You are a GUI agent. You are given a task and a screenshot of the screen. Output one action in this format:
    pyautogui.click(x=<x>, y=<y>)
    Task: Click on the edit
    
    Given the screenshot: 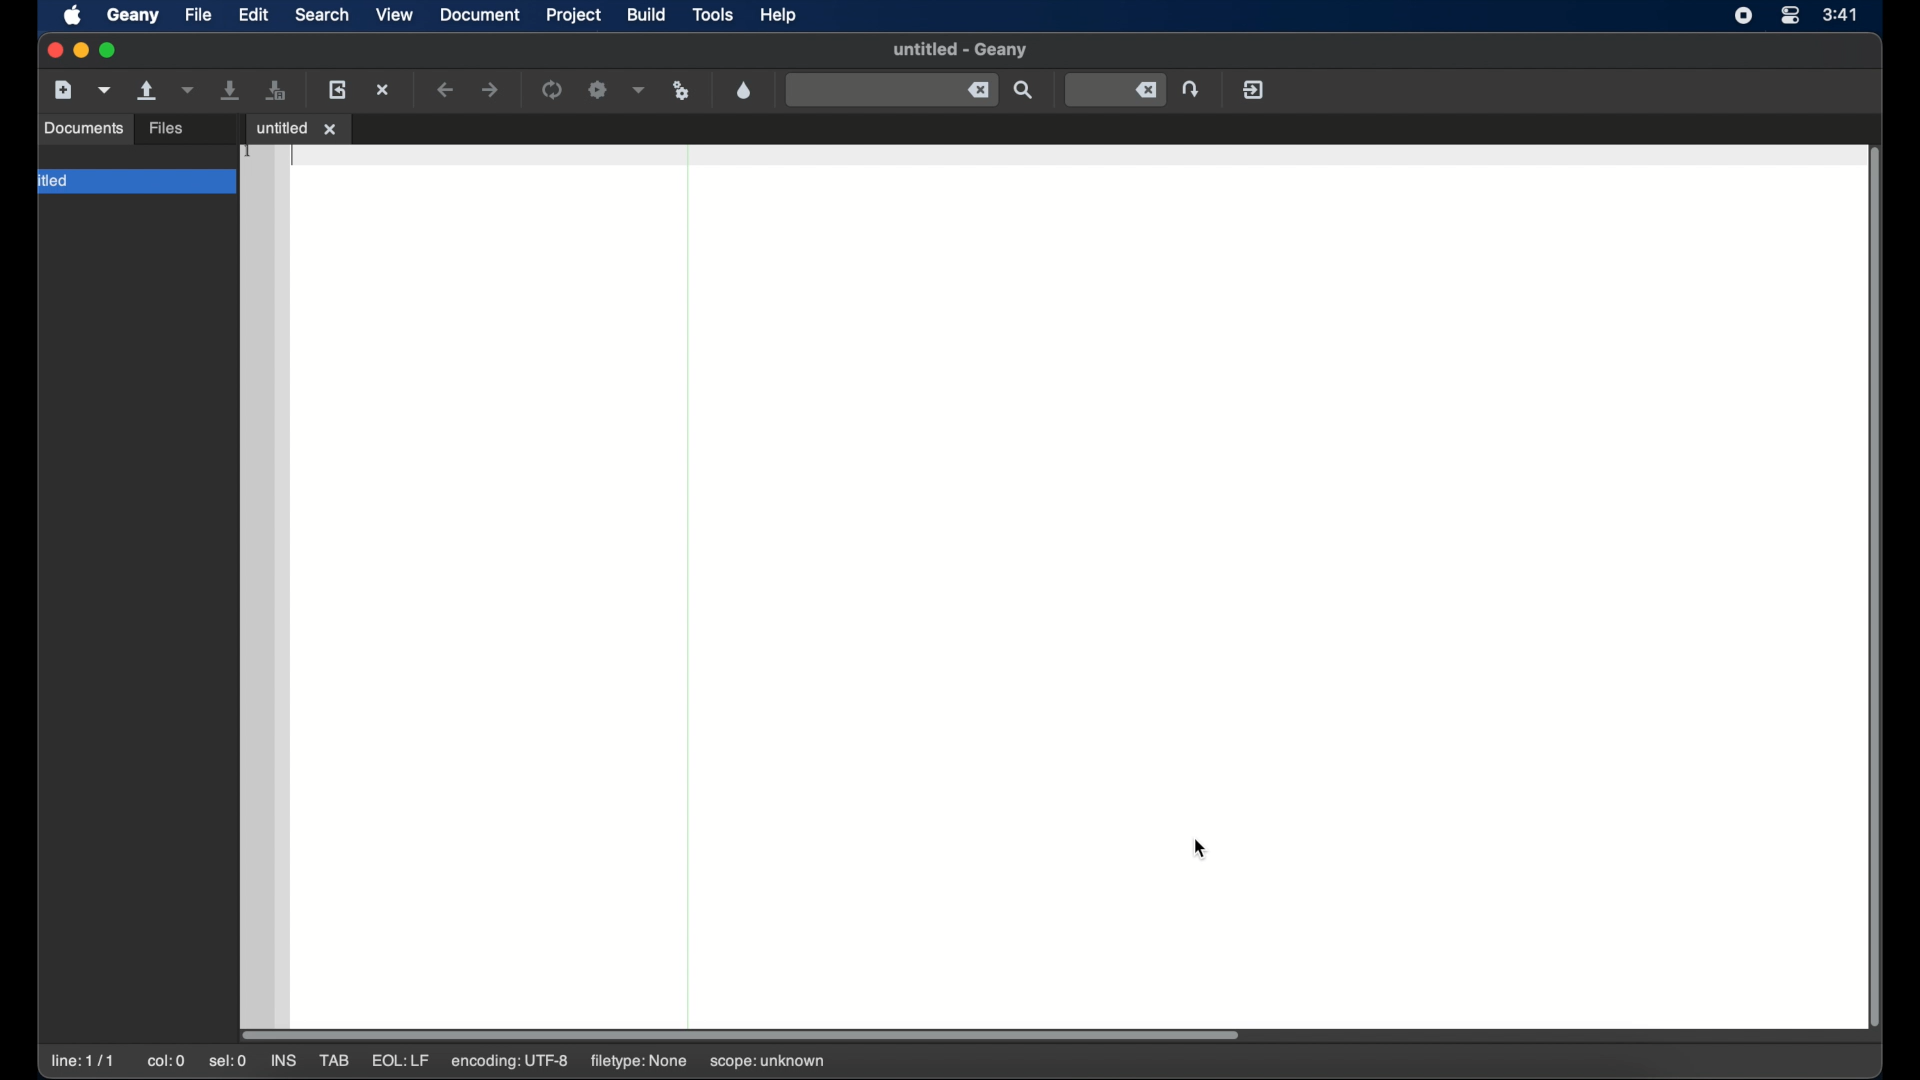 What is the action you would take?
    pyautogui.click(x=254, y=16)
    